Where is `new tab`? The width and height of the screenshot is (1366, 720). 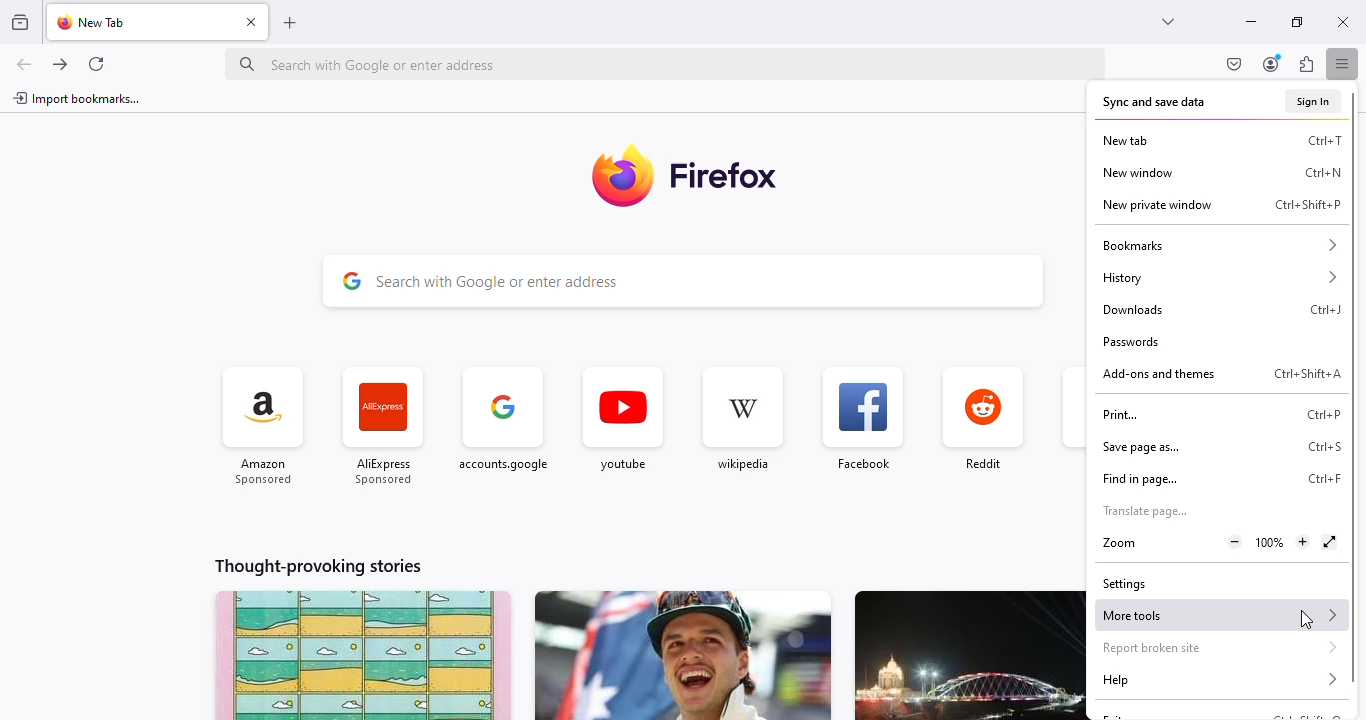
new tab is located at coordinates (96, 22).